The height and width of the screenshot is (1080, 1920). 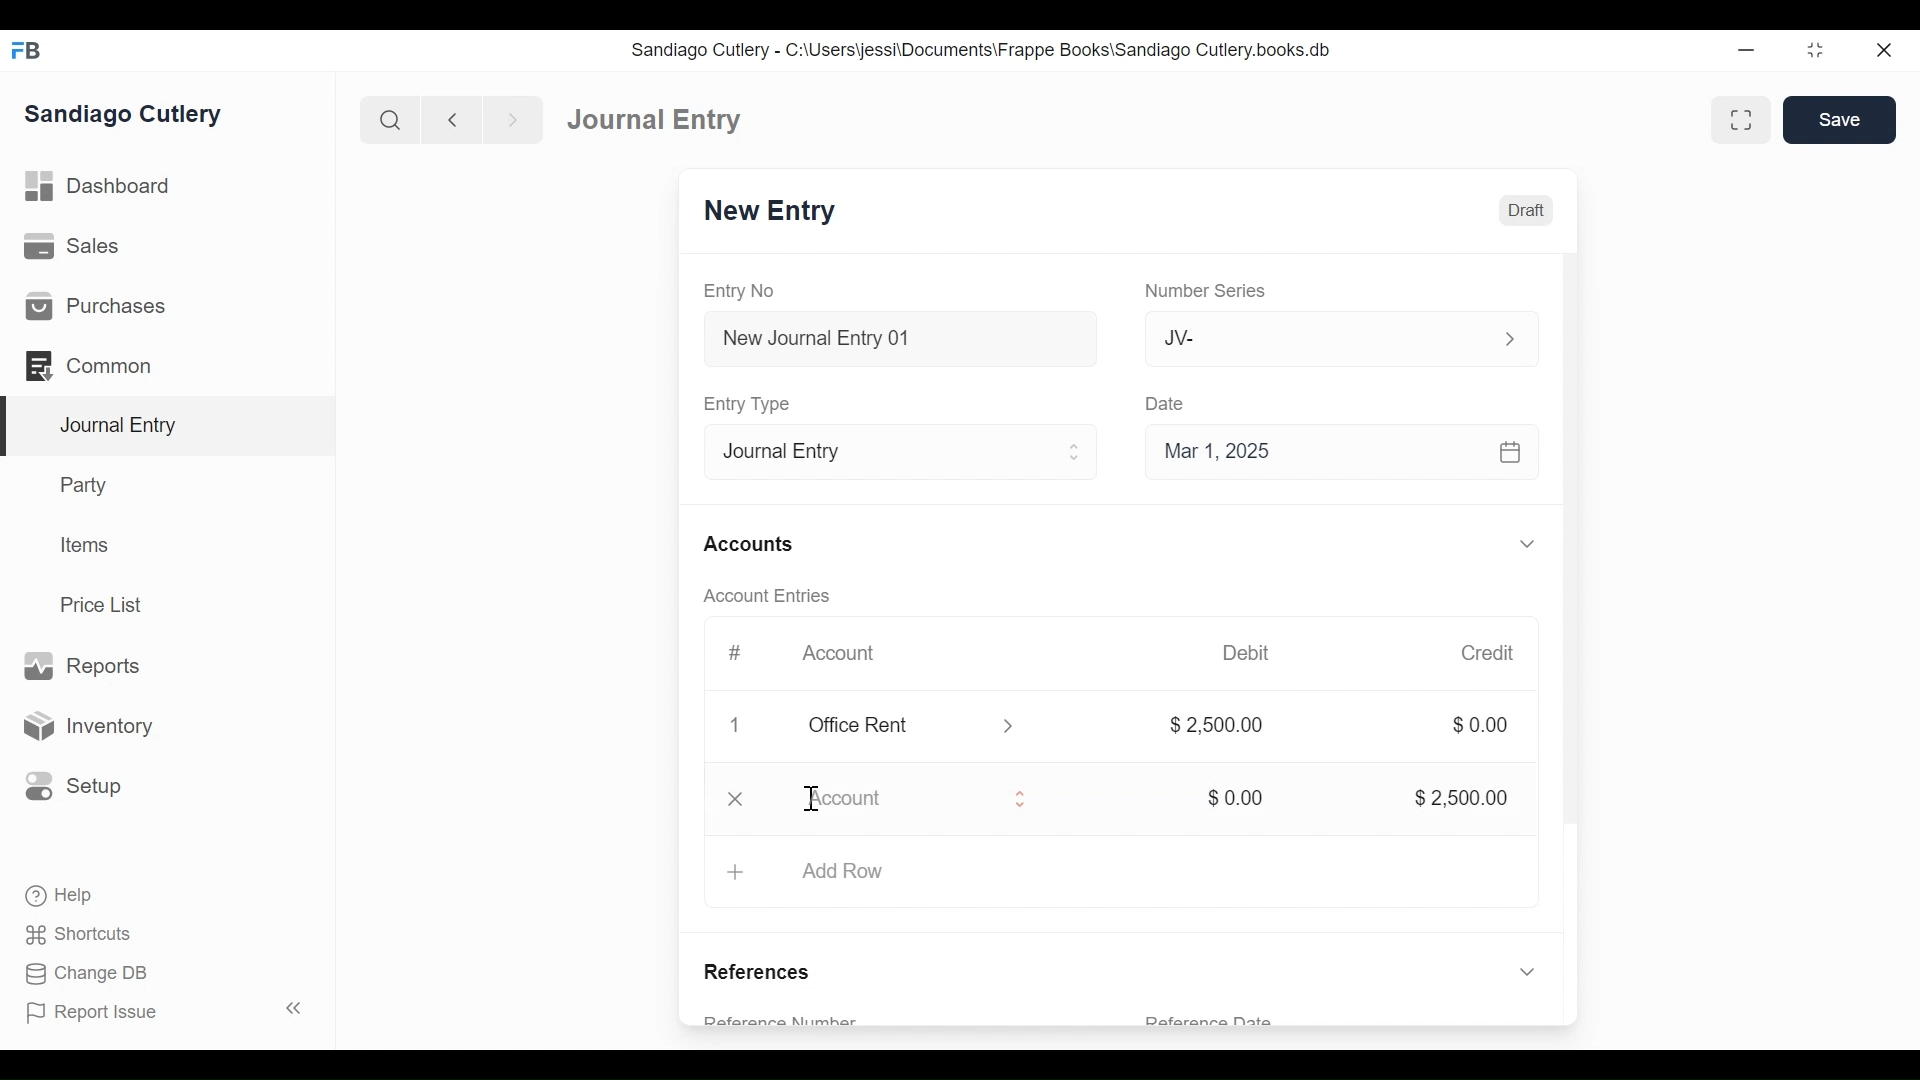 What do you see at coordinates (1523, 210) in the screenshot?
I see `Draft` at bounding box center [1523, 210].